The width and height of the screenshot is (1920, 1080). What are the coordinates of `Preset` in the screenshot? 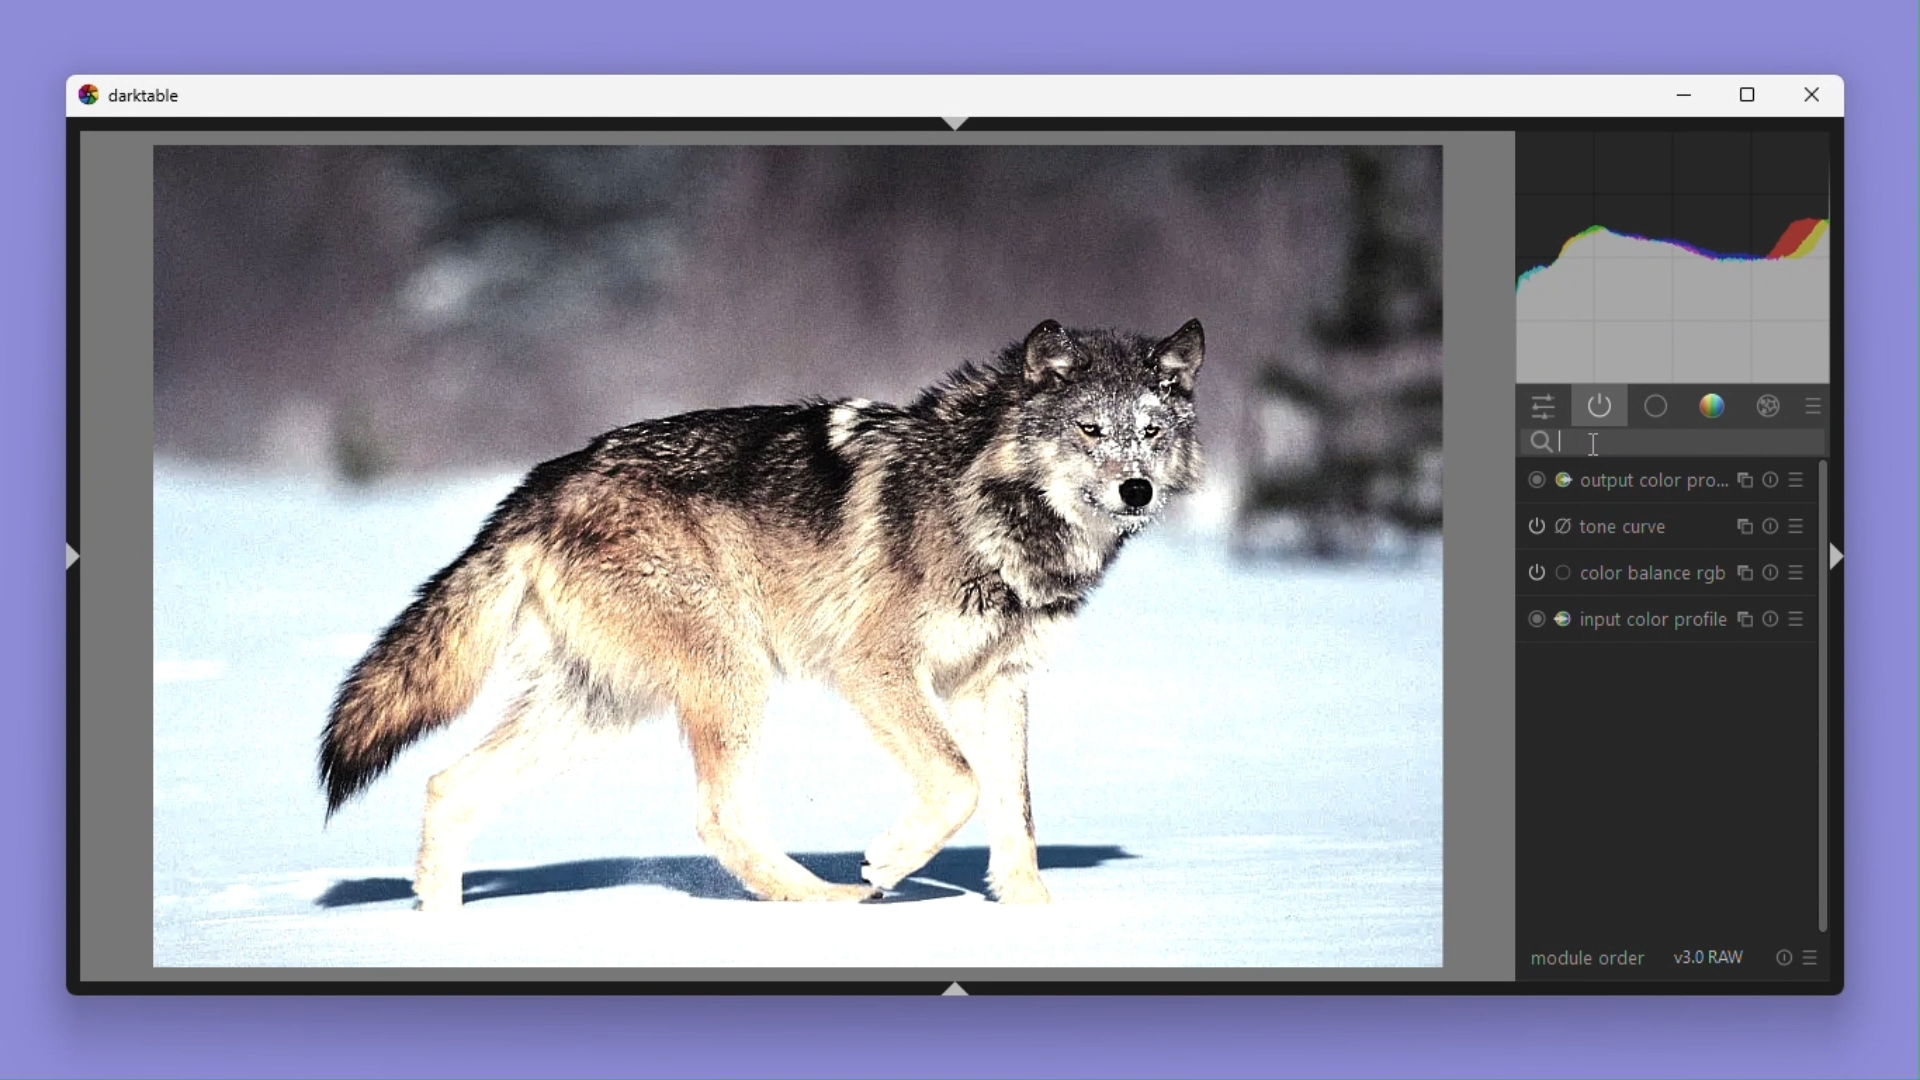 It's located at (1797, 526).